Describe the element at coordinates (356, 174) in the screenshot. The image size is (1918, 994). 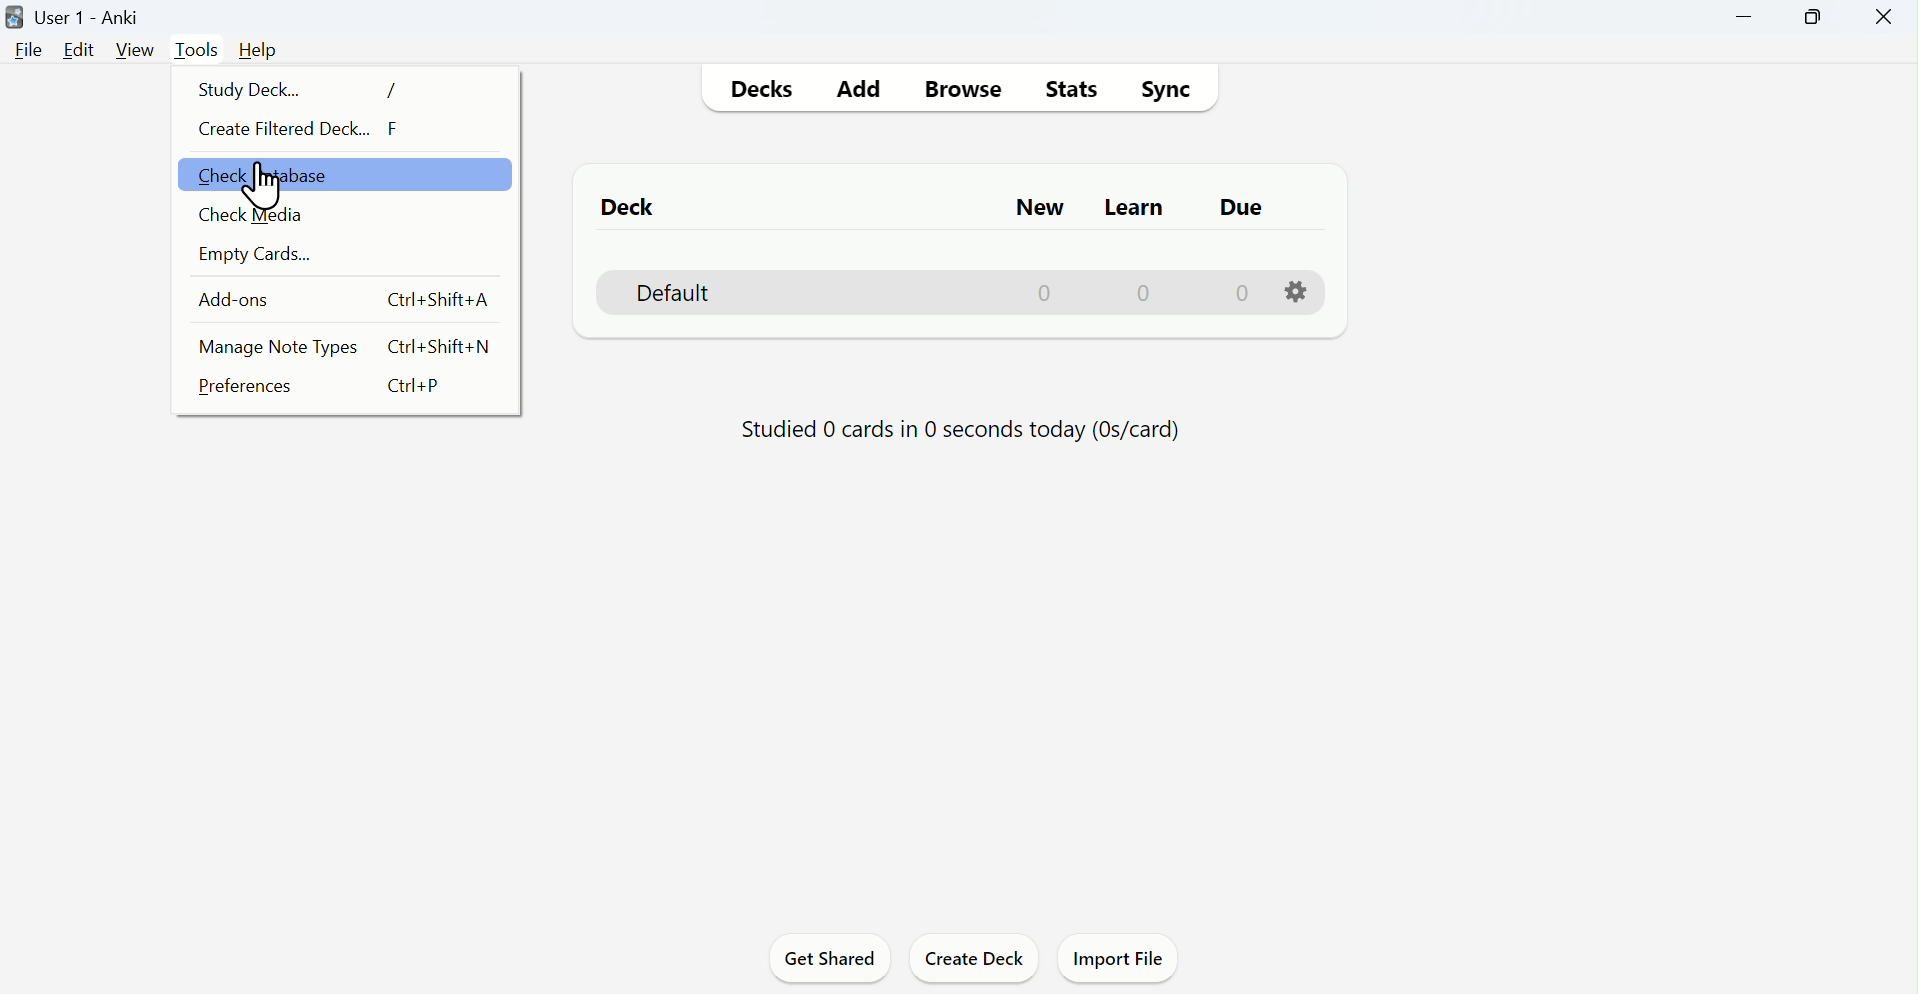
I see `checck database` at that location.